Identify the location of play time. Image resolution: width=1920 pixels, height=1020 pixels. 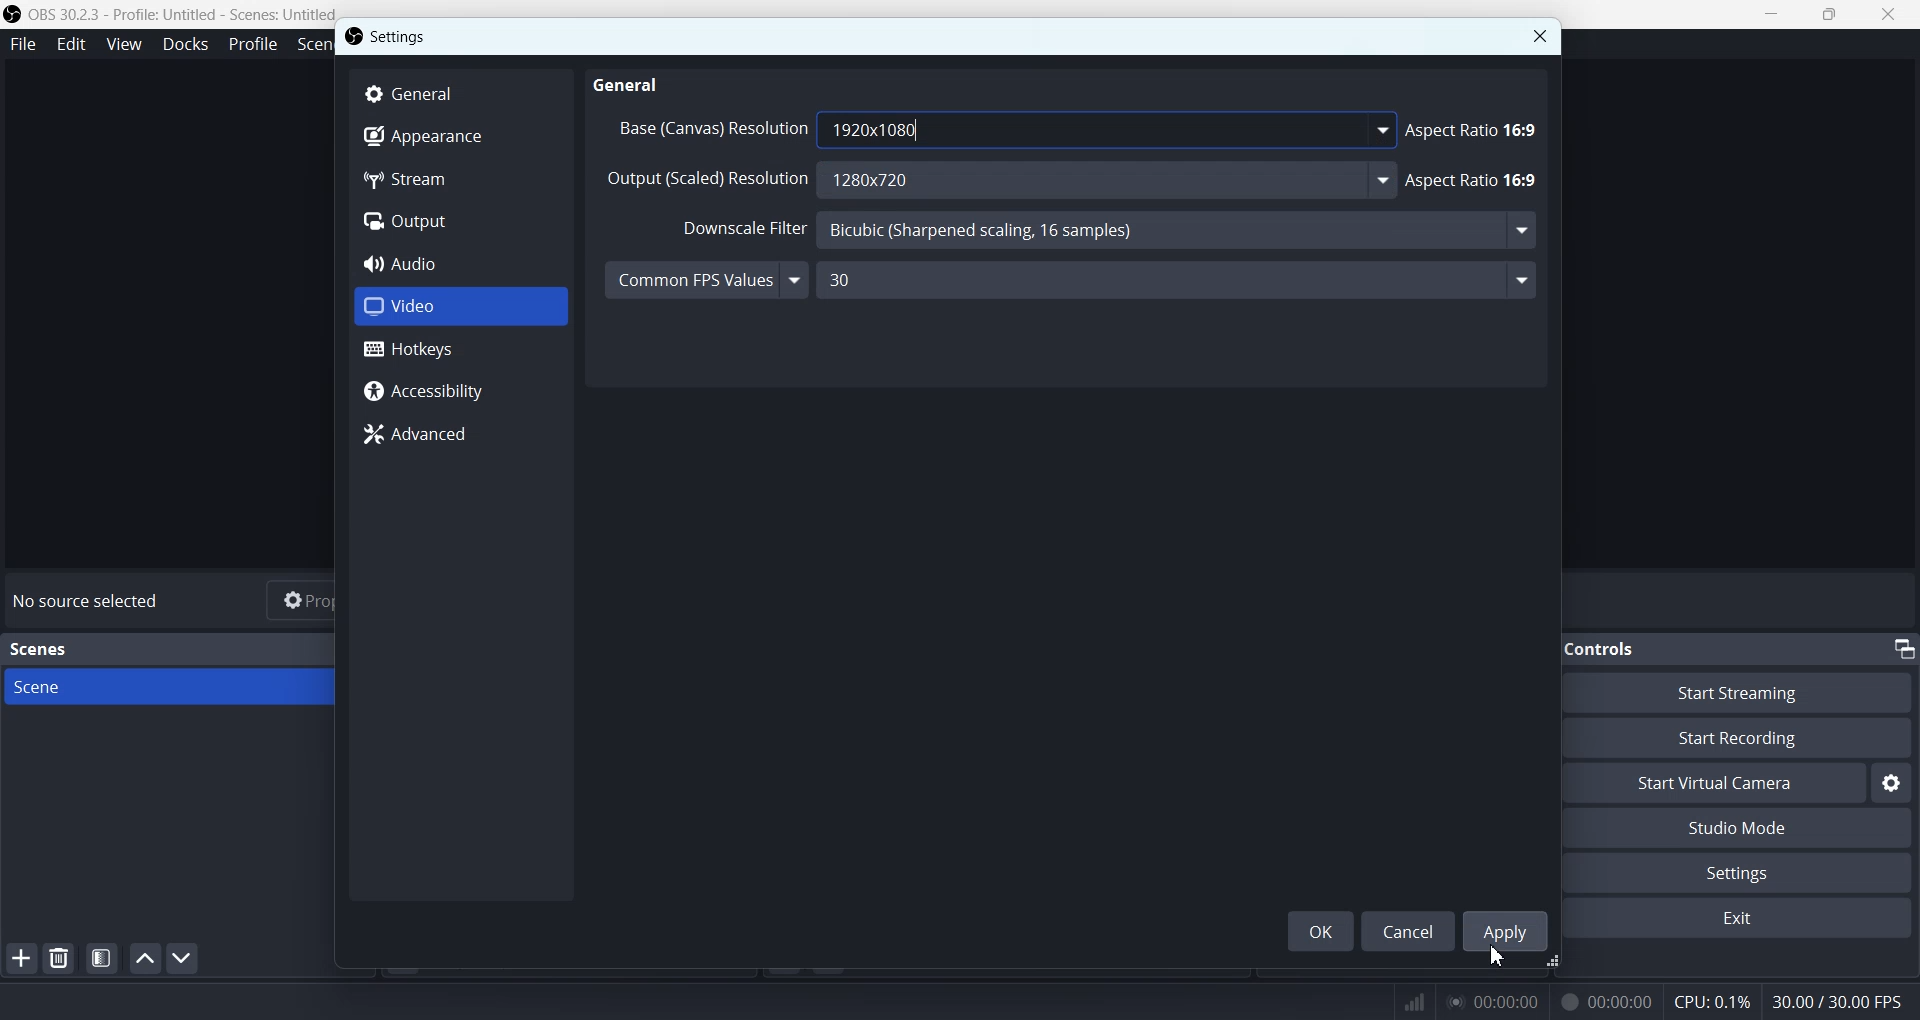
(1494, 1001).